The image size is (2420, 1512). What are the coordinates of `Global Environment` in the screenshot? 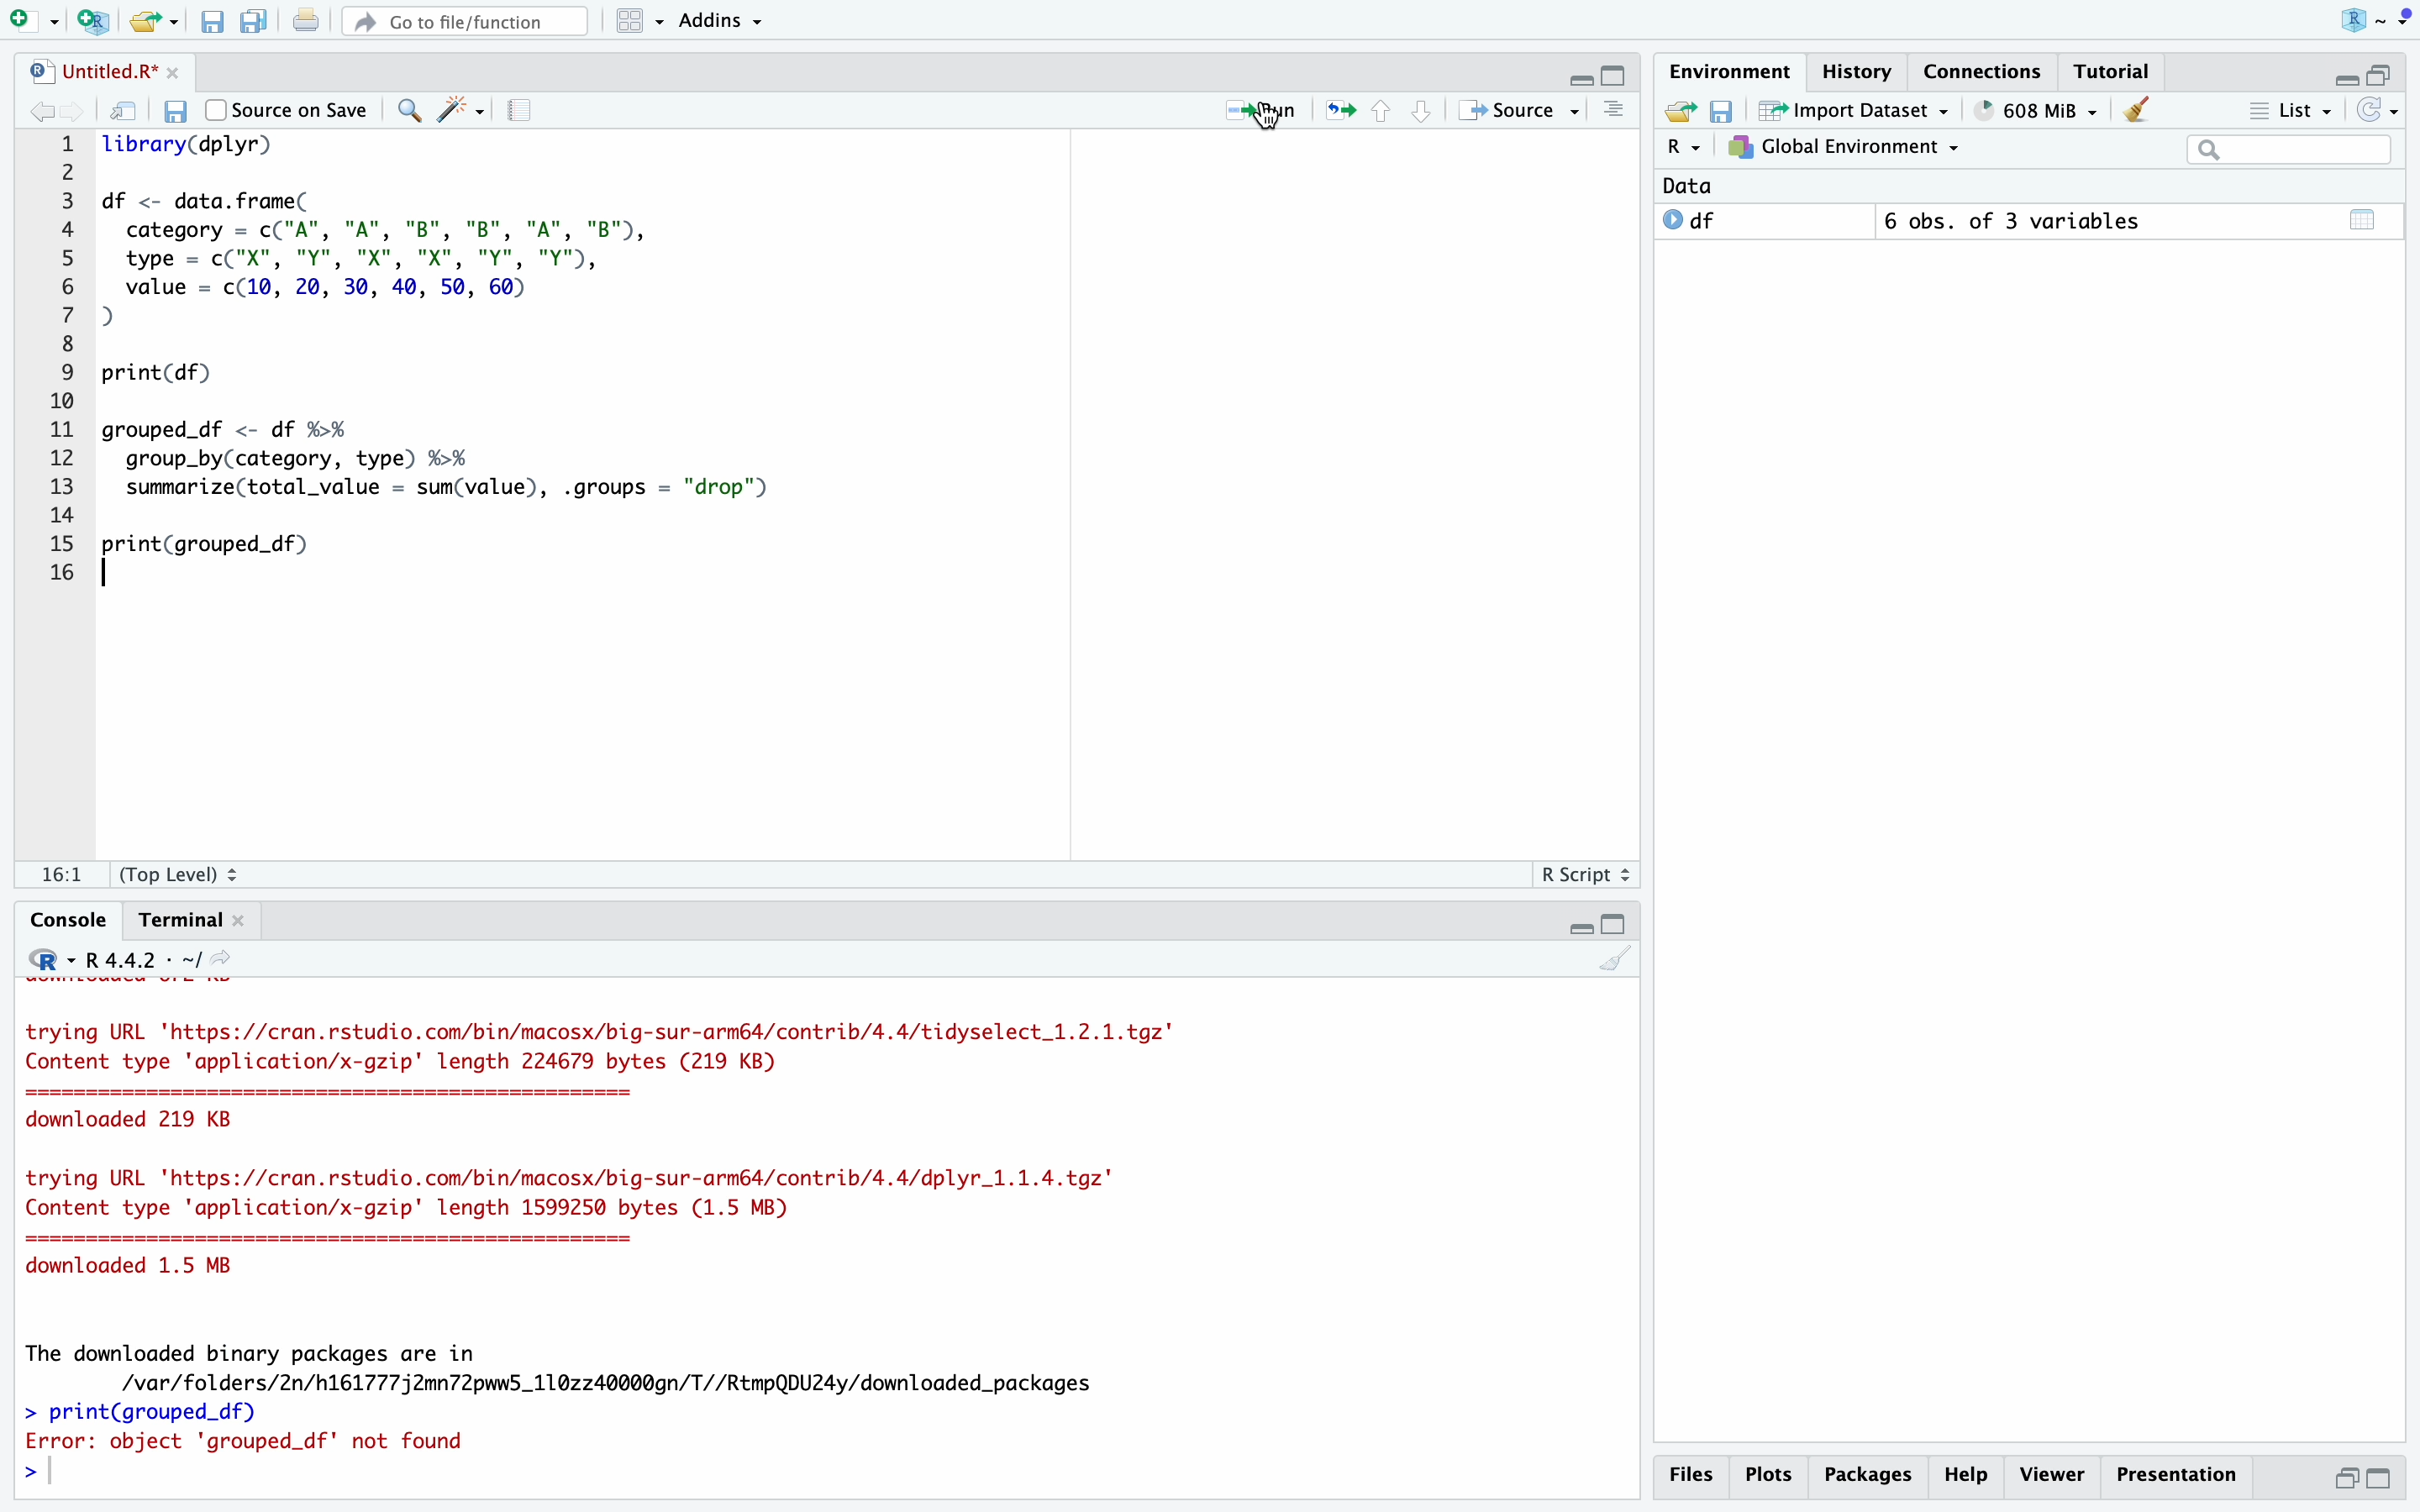 It's located at (1843, 149).